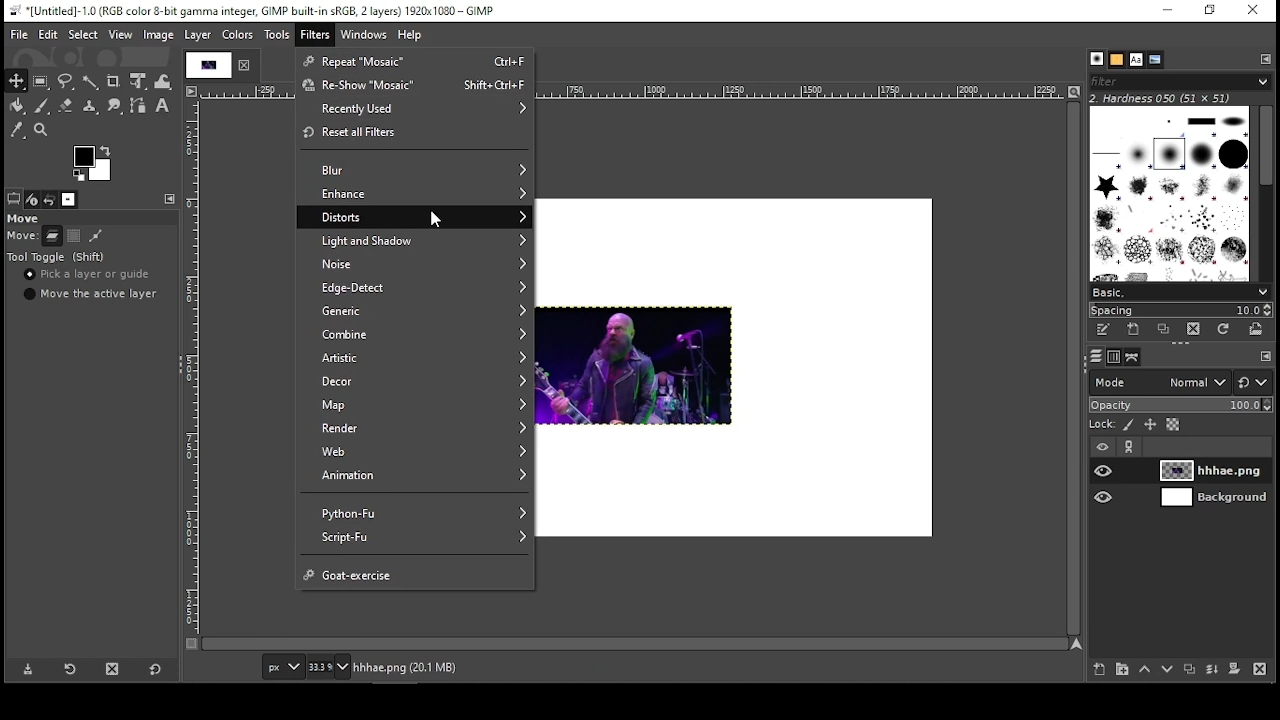 The width and height of the screenshot is (1280, 720). What do you see at coordinates (114, 668) in the screenshot?
I see `delete tool preset` at bounding box center [114, 668].